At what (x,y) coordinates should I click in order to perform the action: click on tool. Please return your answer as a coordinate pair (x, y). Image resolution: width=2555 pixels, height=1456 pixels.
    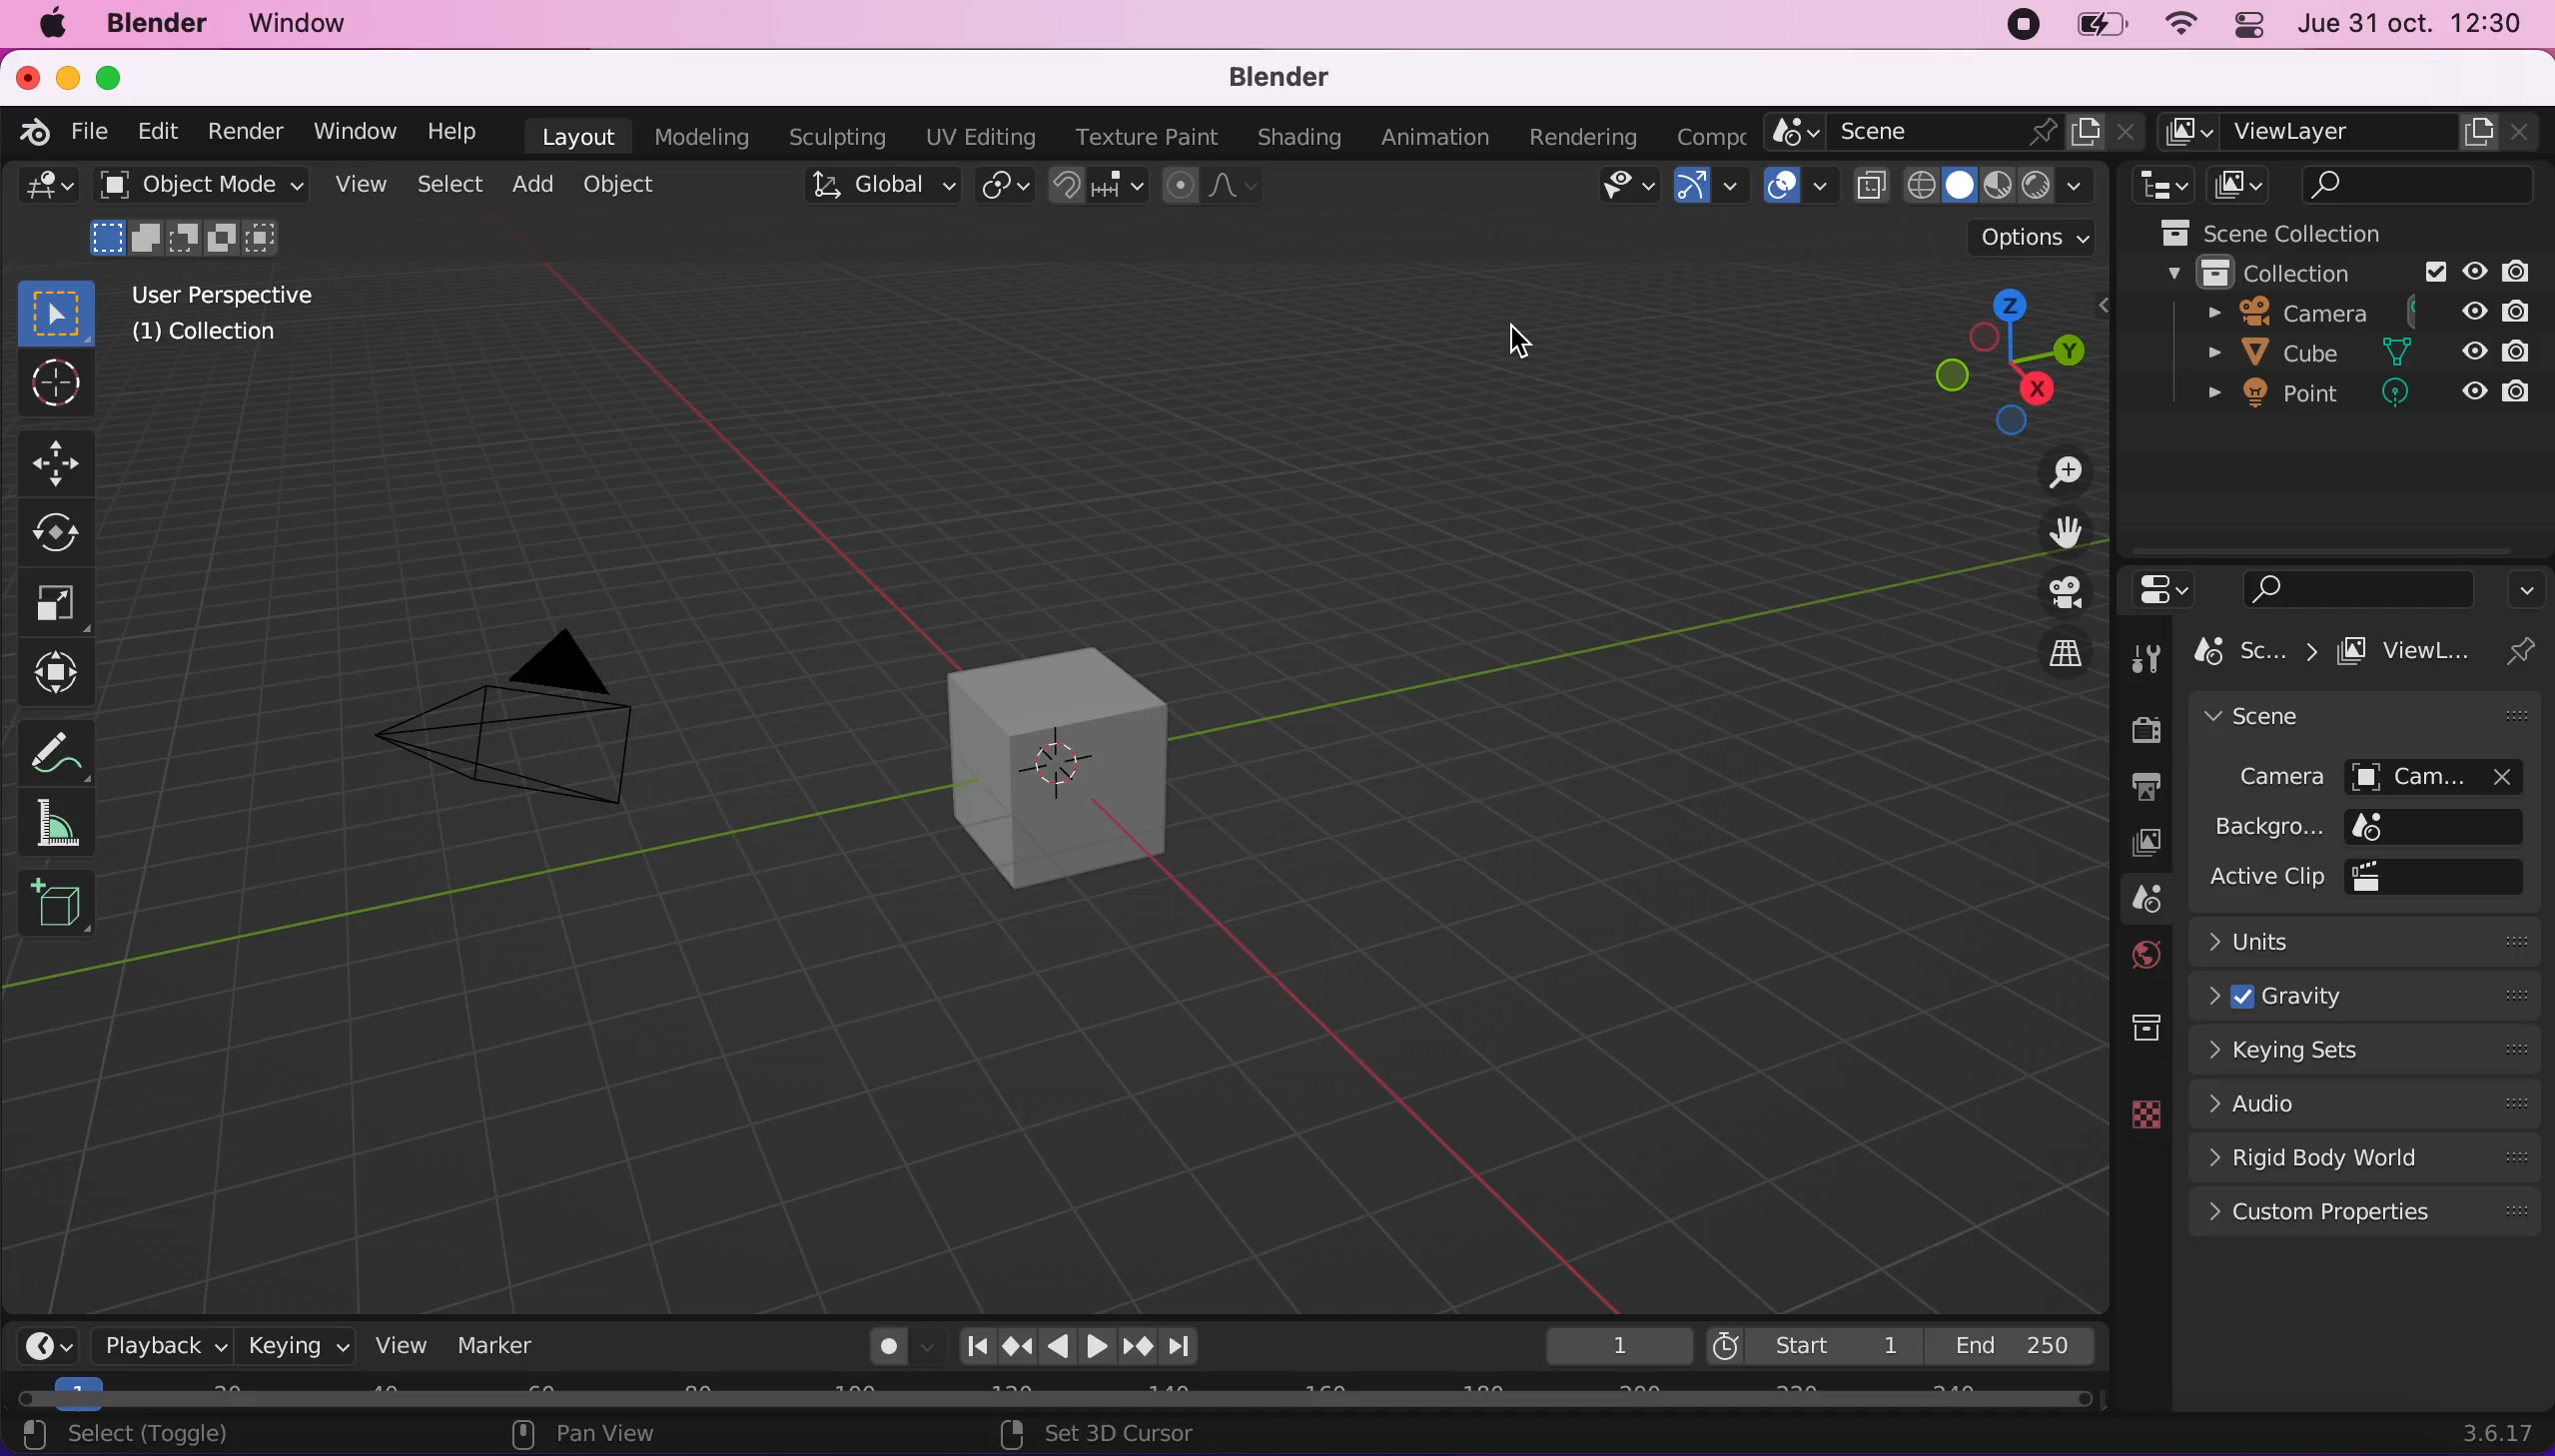
    Looking at the image, I should click on (2144, 659).